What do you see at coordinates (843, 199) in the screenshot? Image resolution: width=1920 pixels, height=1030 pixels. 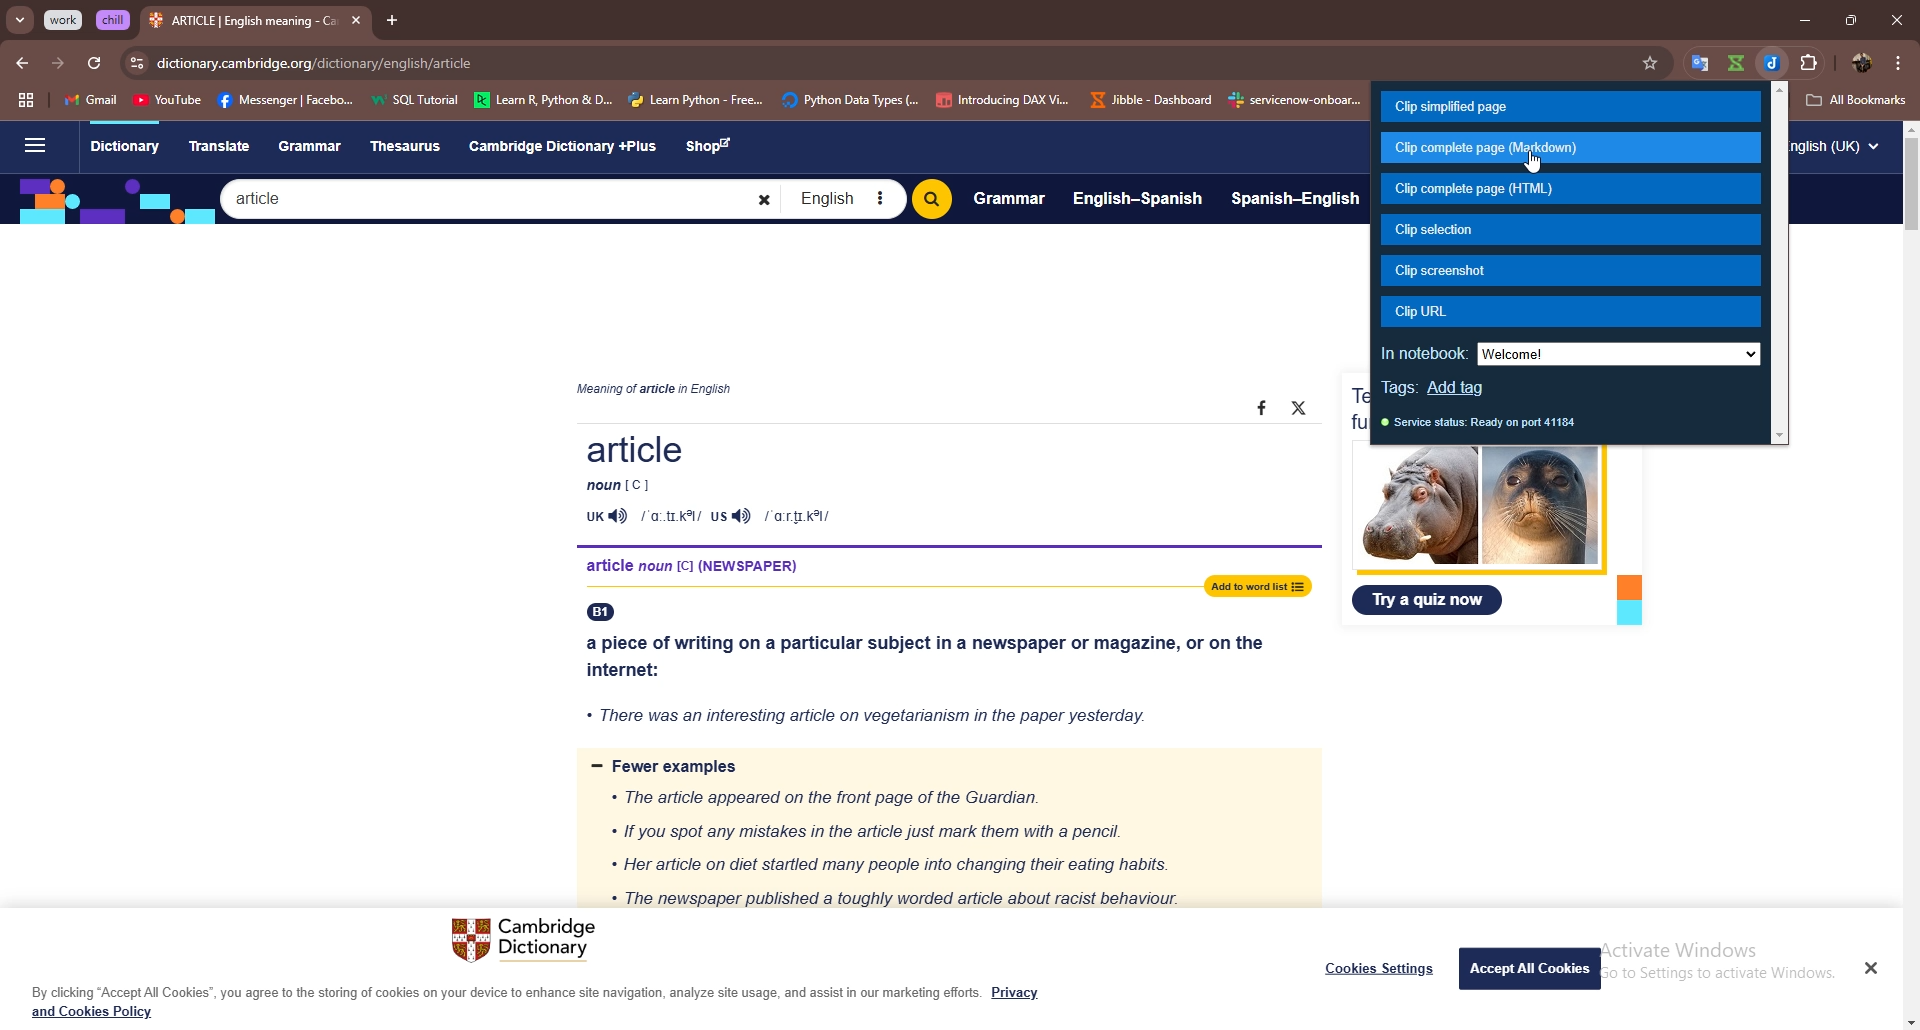 I see `English  ` at bounding box center [843, 199].